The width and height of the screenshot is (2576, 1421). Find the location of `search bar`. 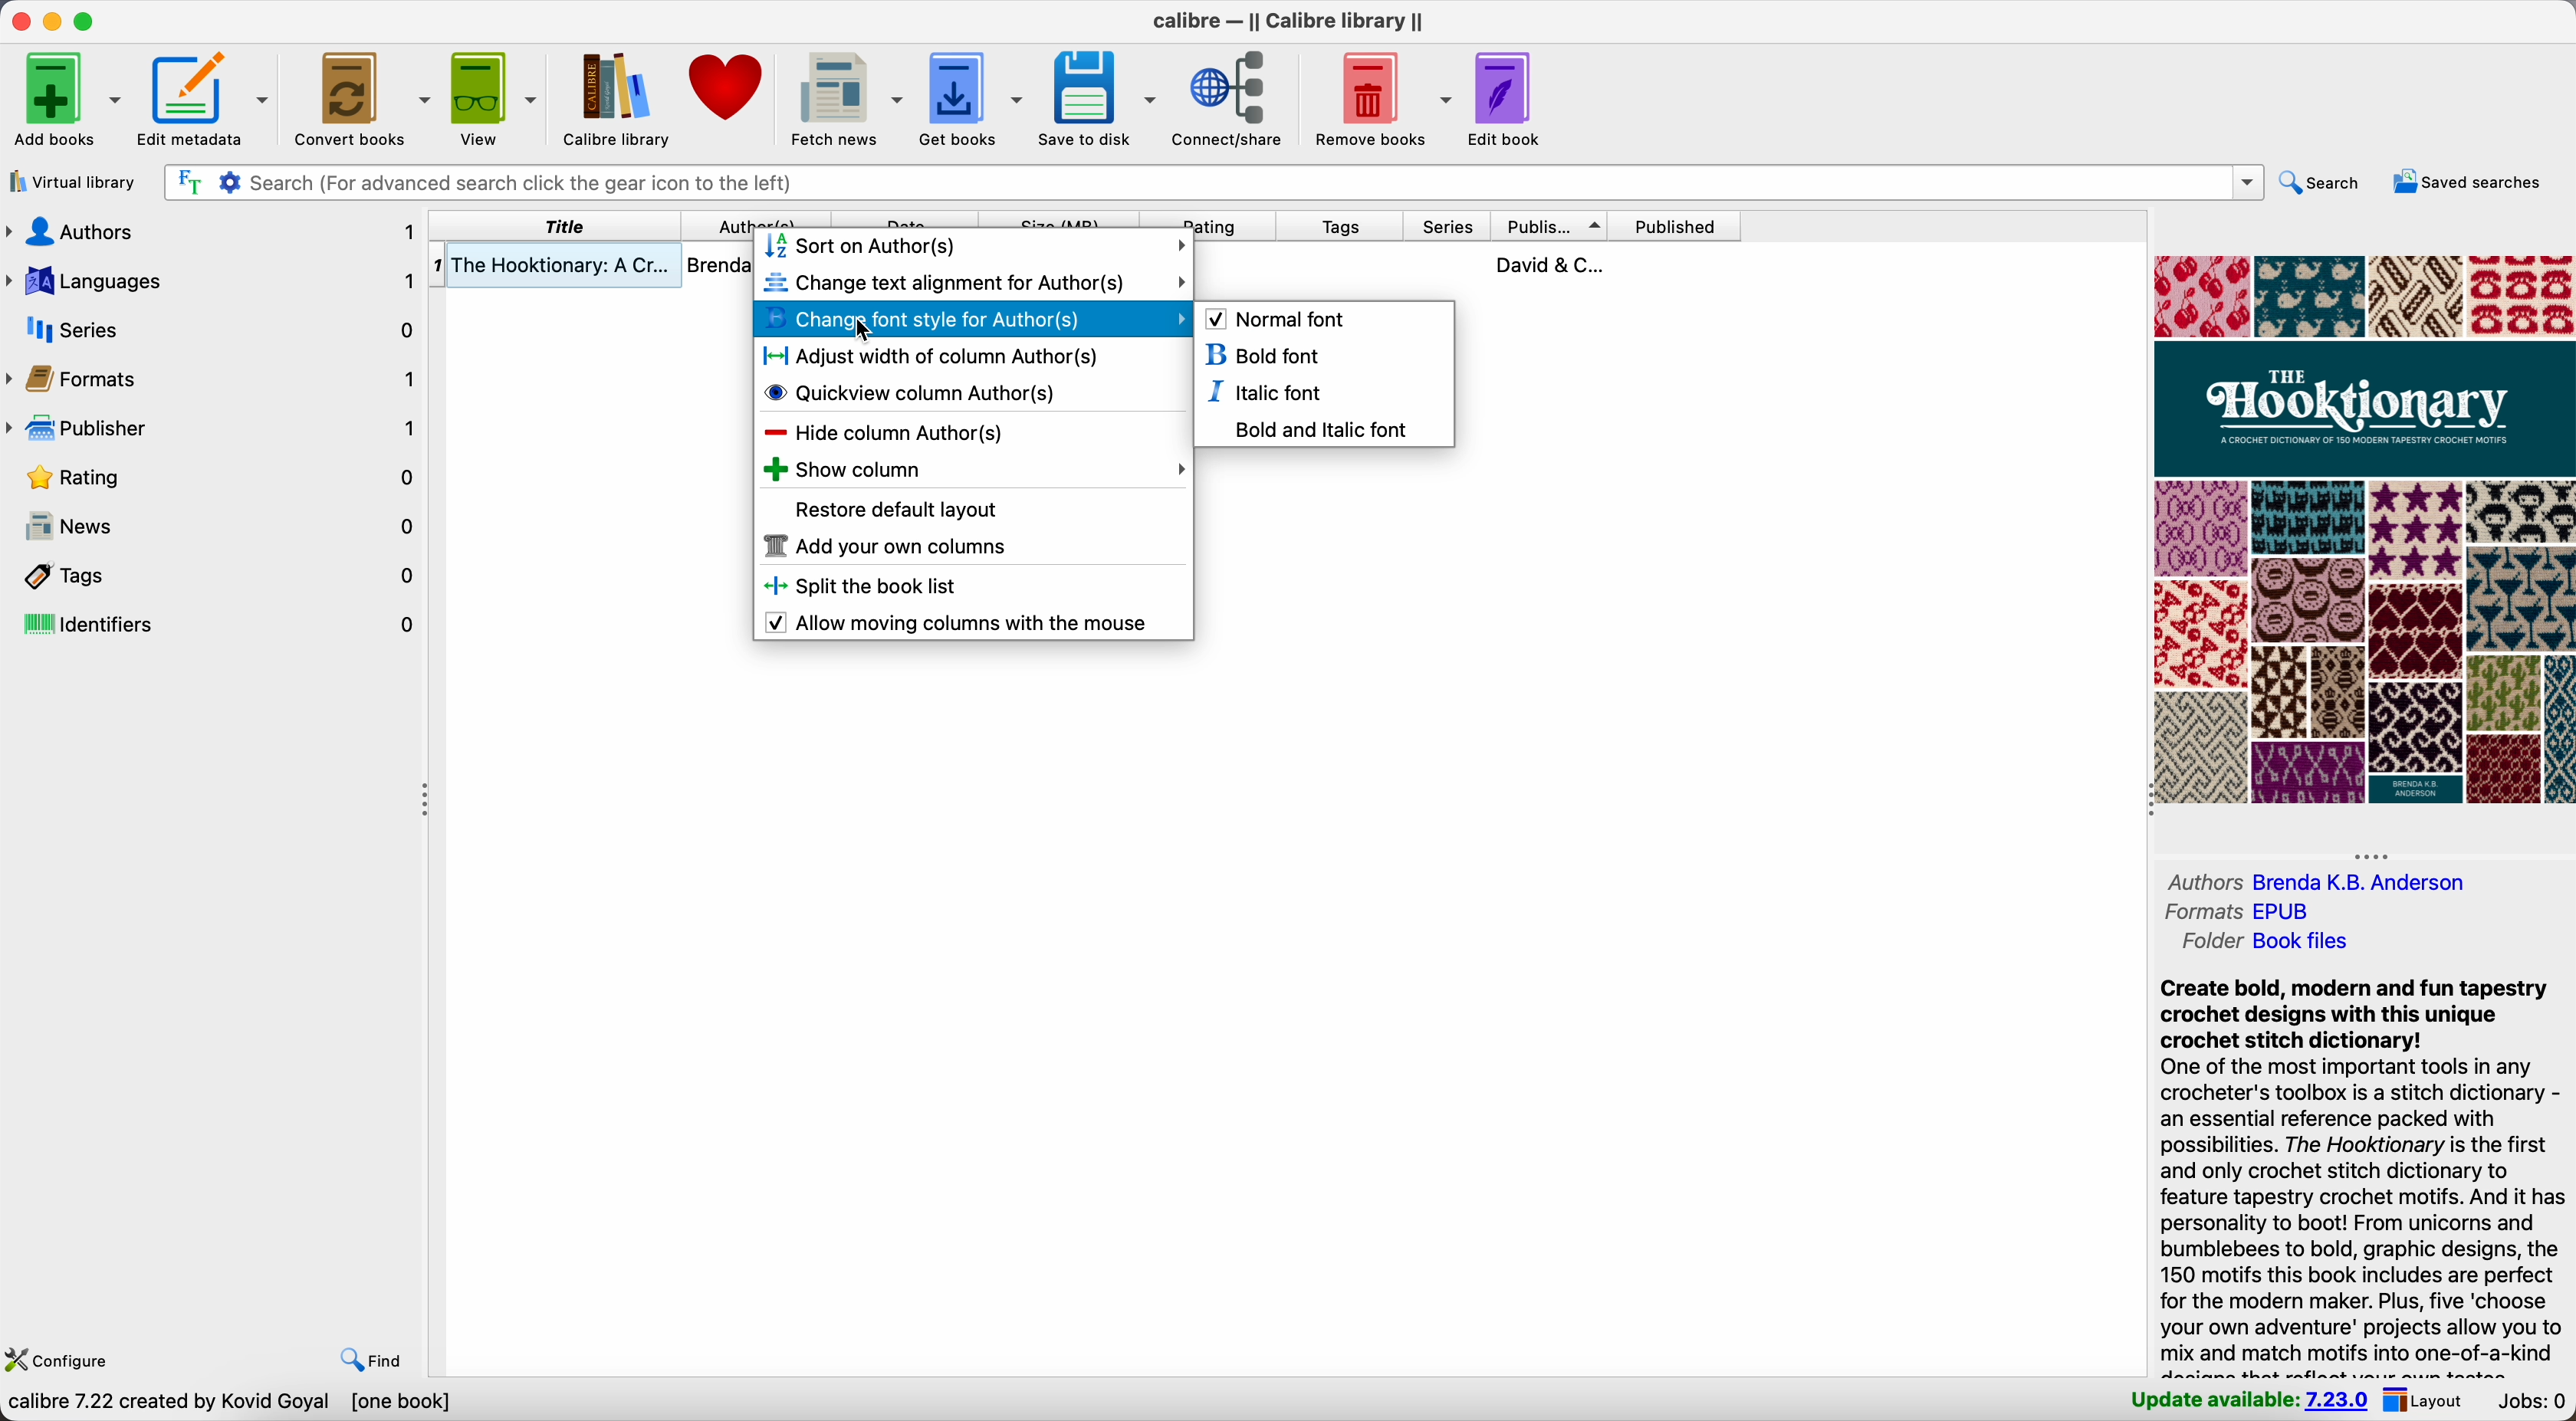

search bar is located at coordinates (1214, 182).